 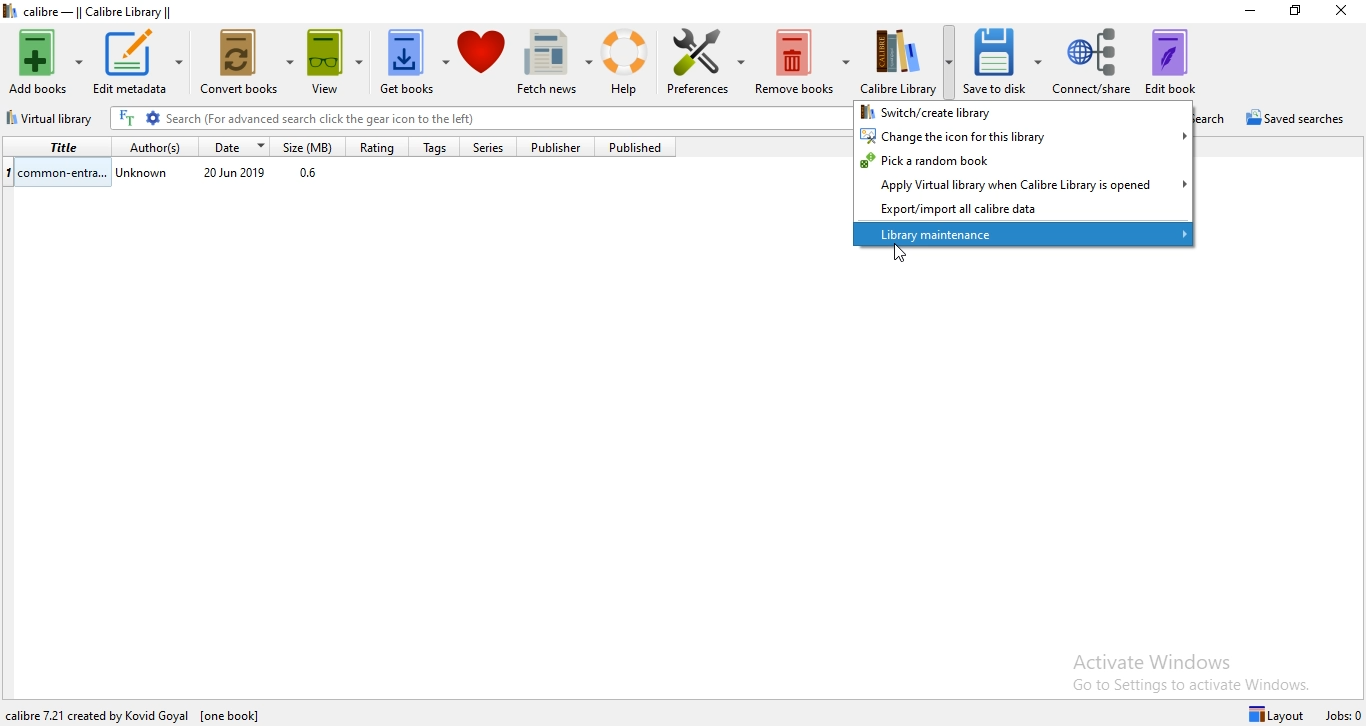 What do you see at coordinates (313, 175) in the screenshot?
I see `0.6` at bounding box center [313, 175].